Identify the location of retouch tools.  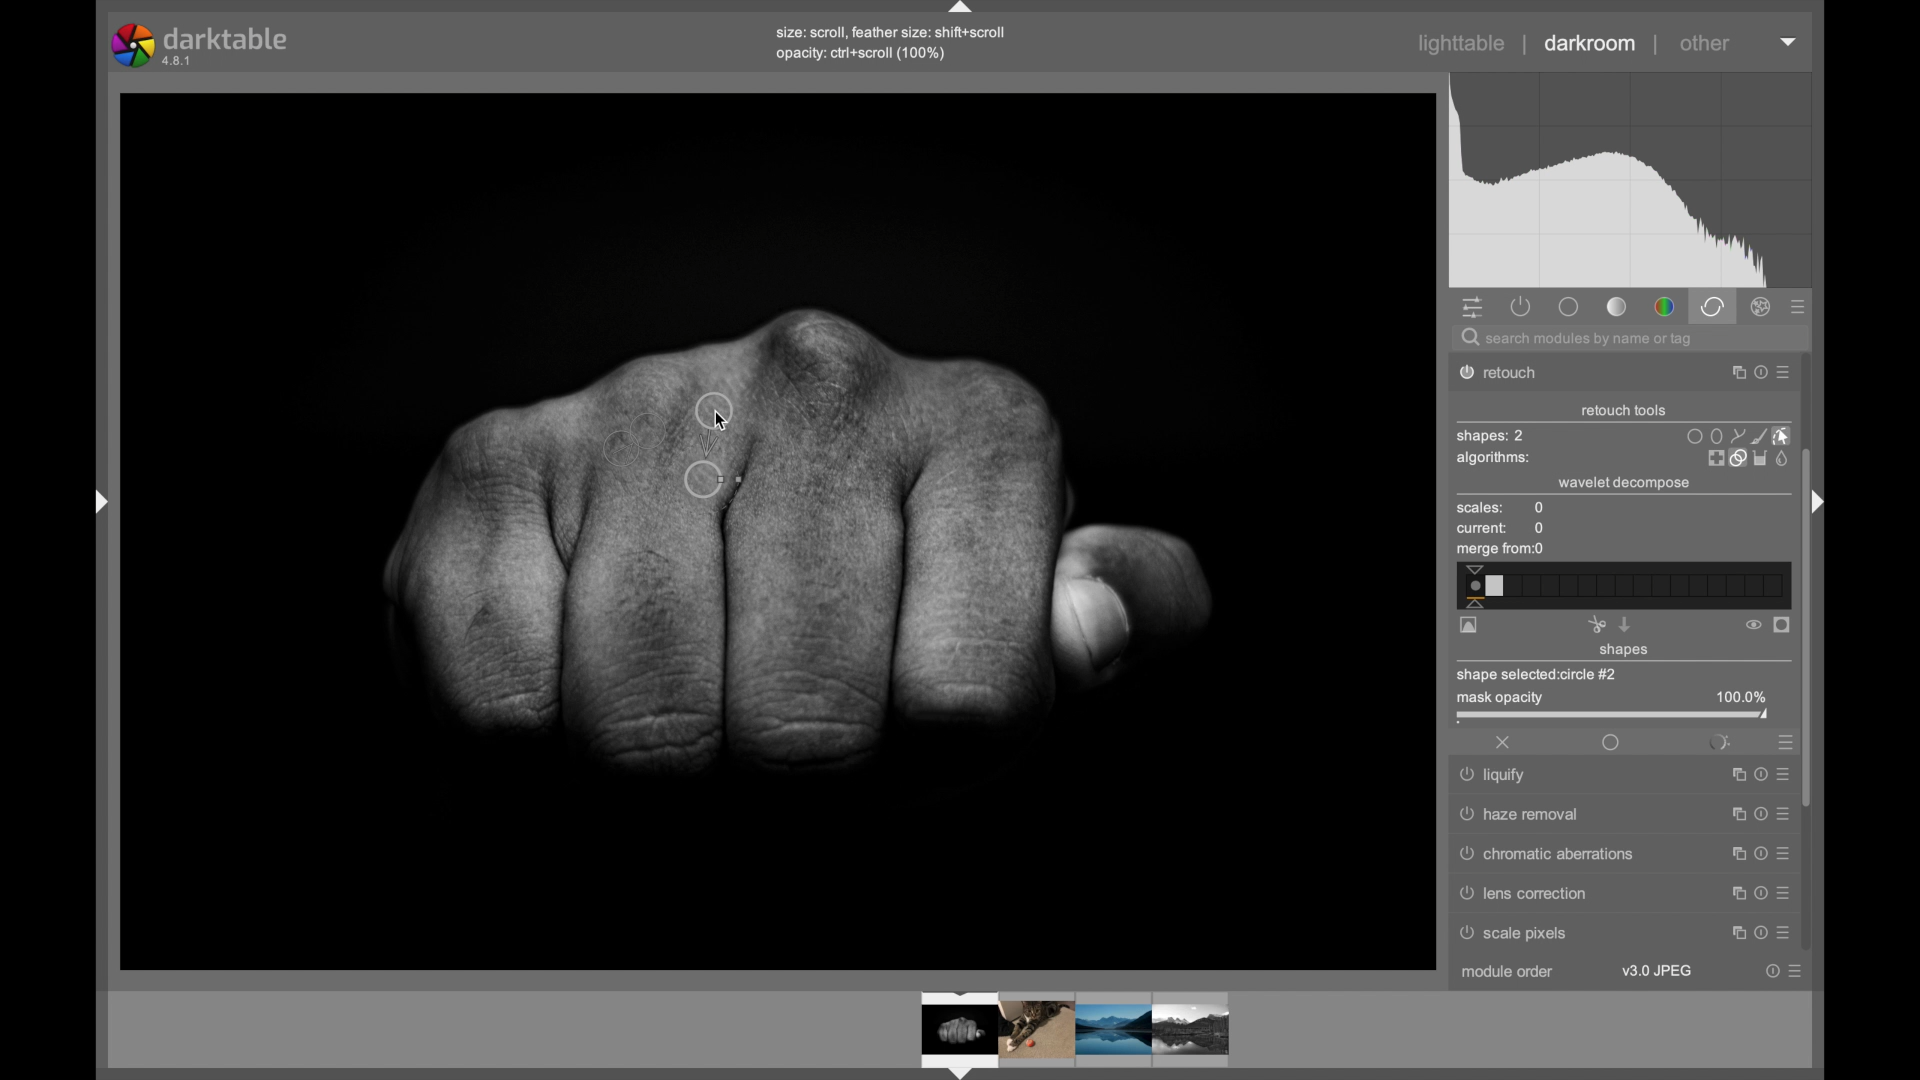
(1624, 411).